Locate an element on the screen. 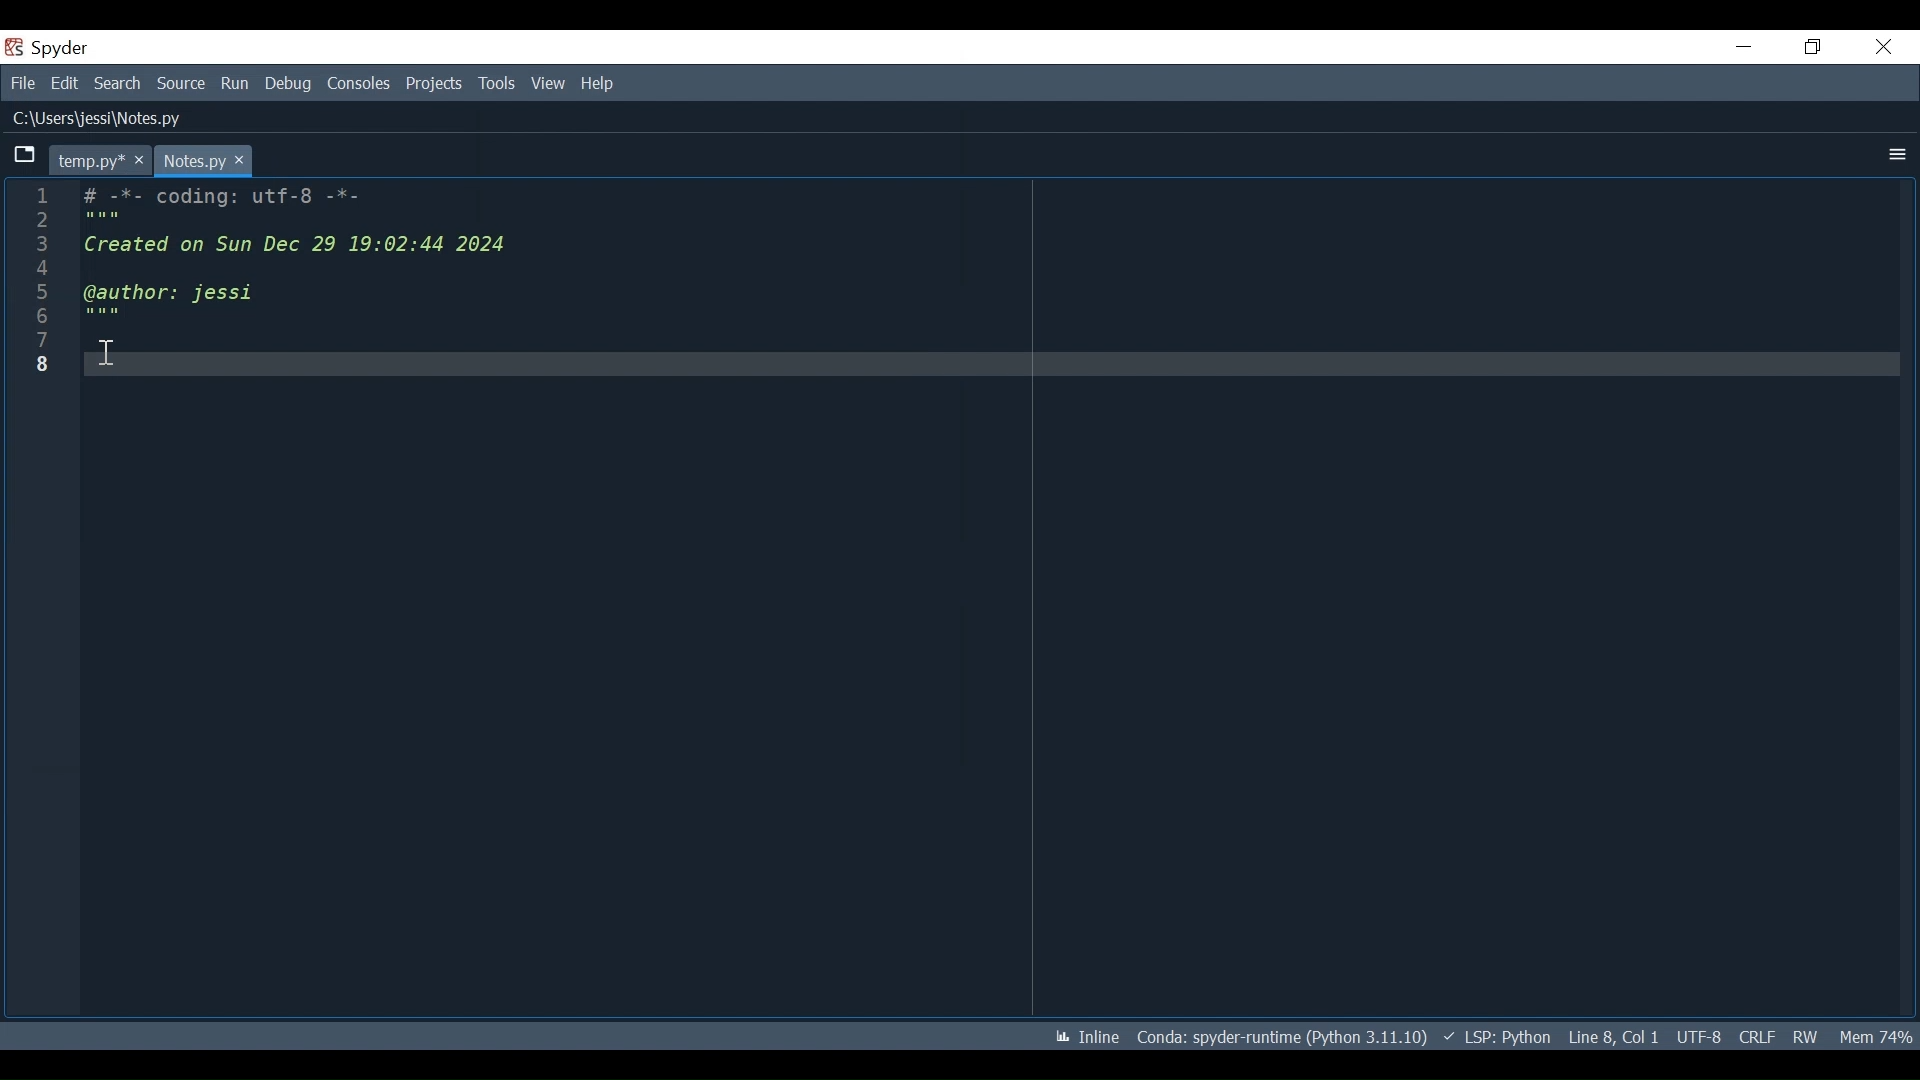 Image resolution: width=1920 pixels, height=1080 pixels. Help is located at coordinates (595, 85).